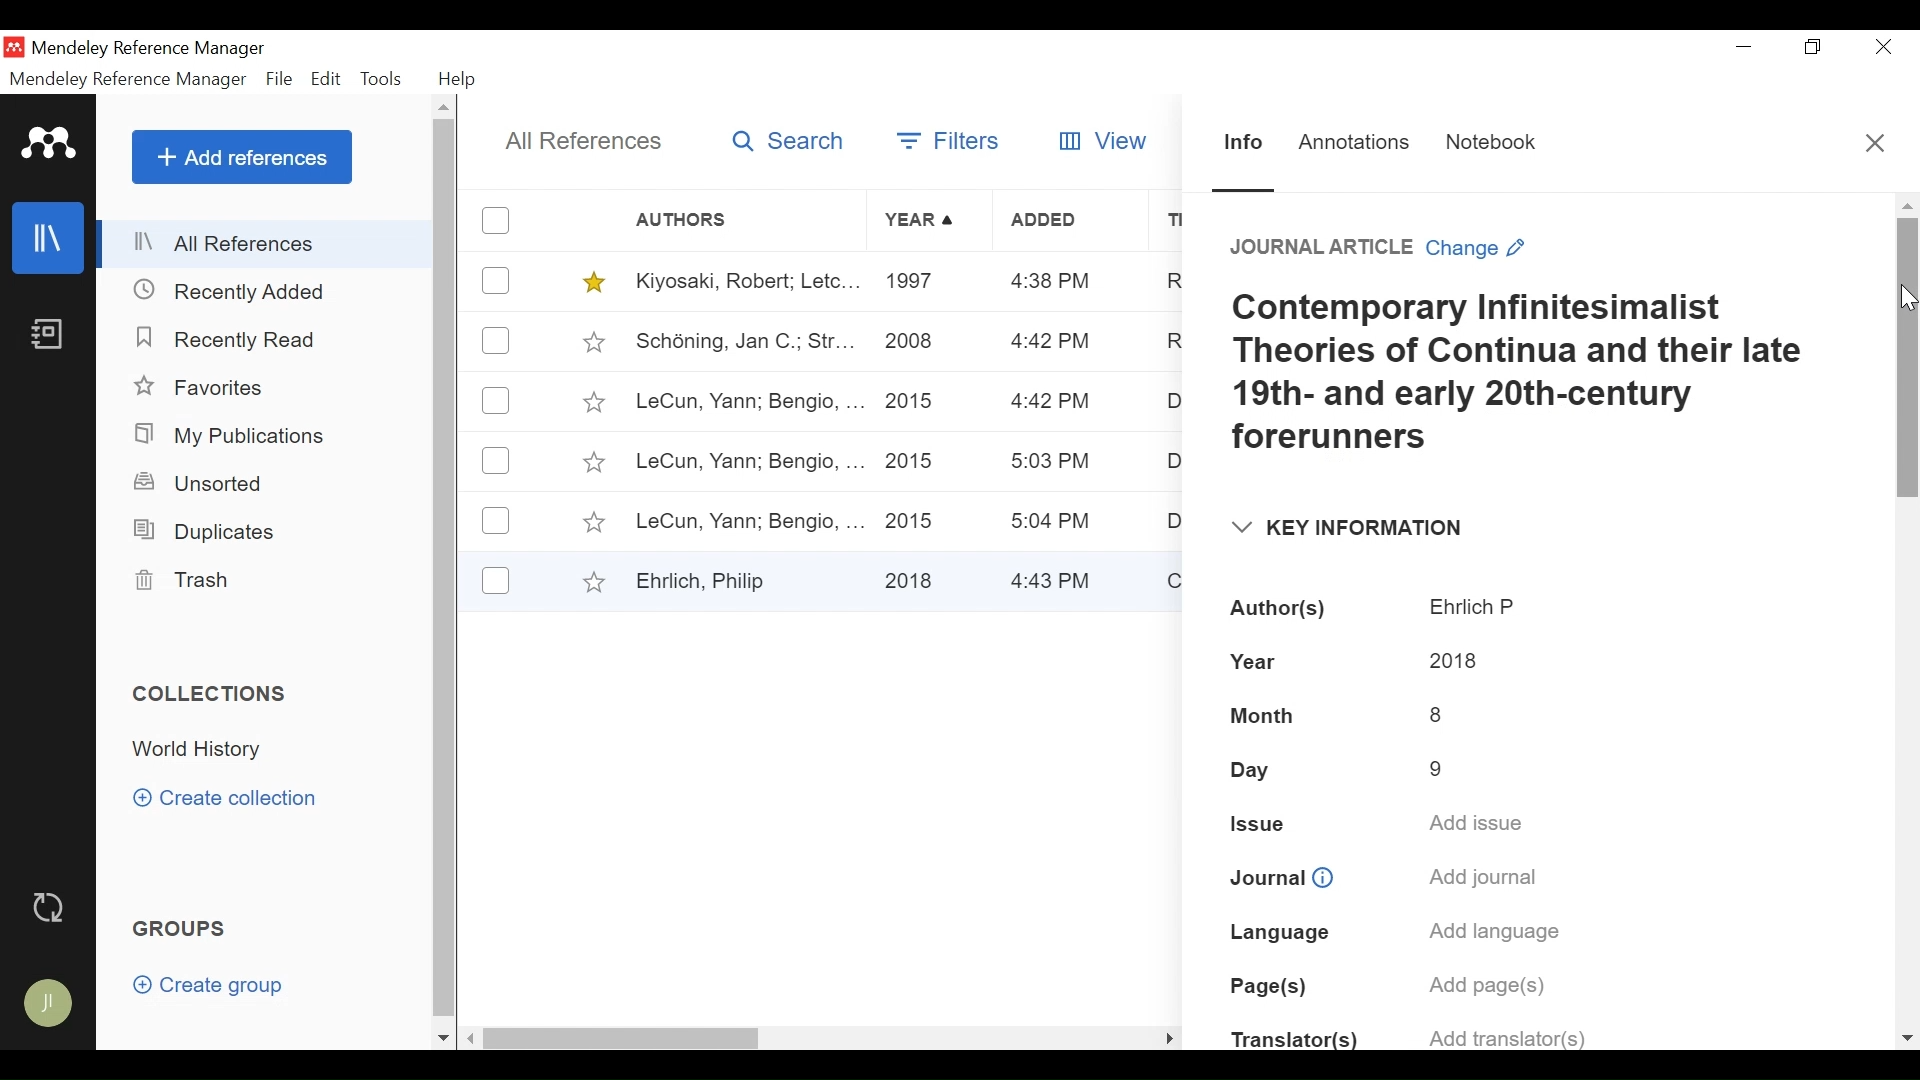 The image size is (1920, 1080). What do you see at coordinates (1282, 610) in the screenshot?
I see `Author(s)` at bounding box center [1282, 610].